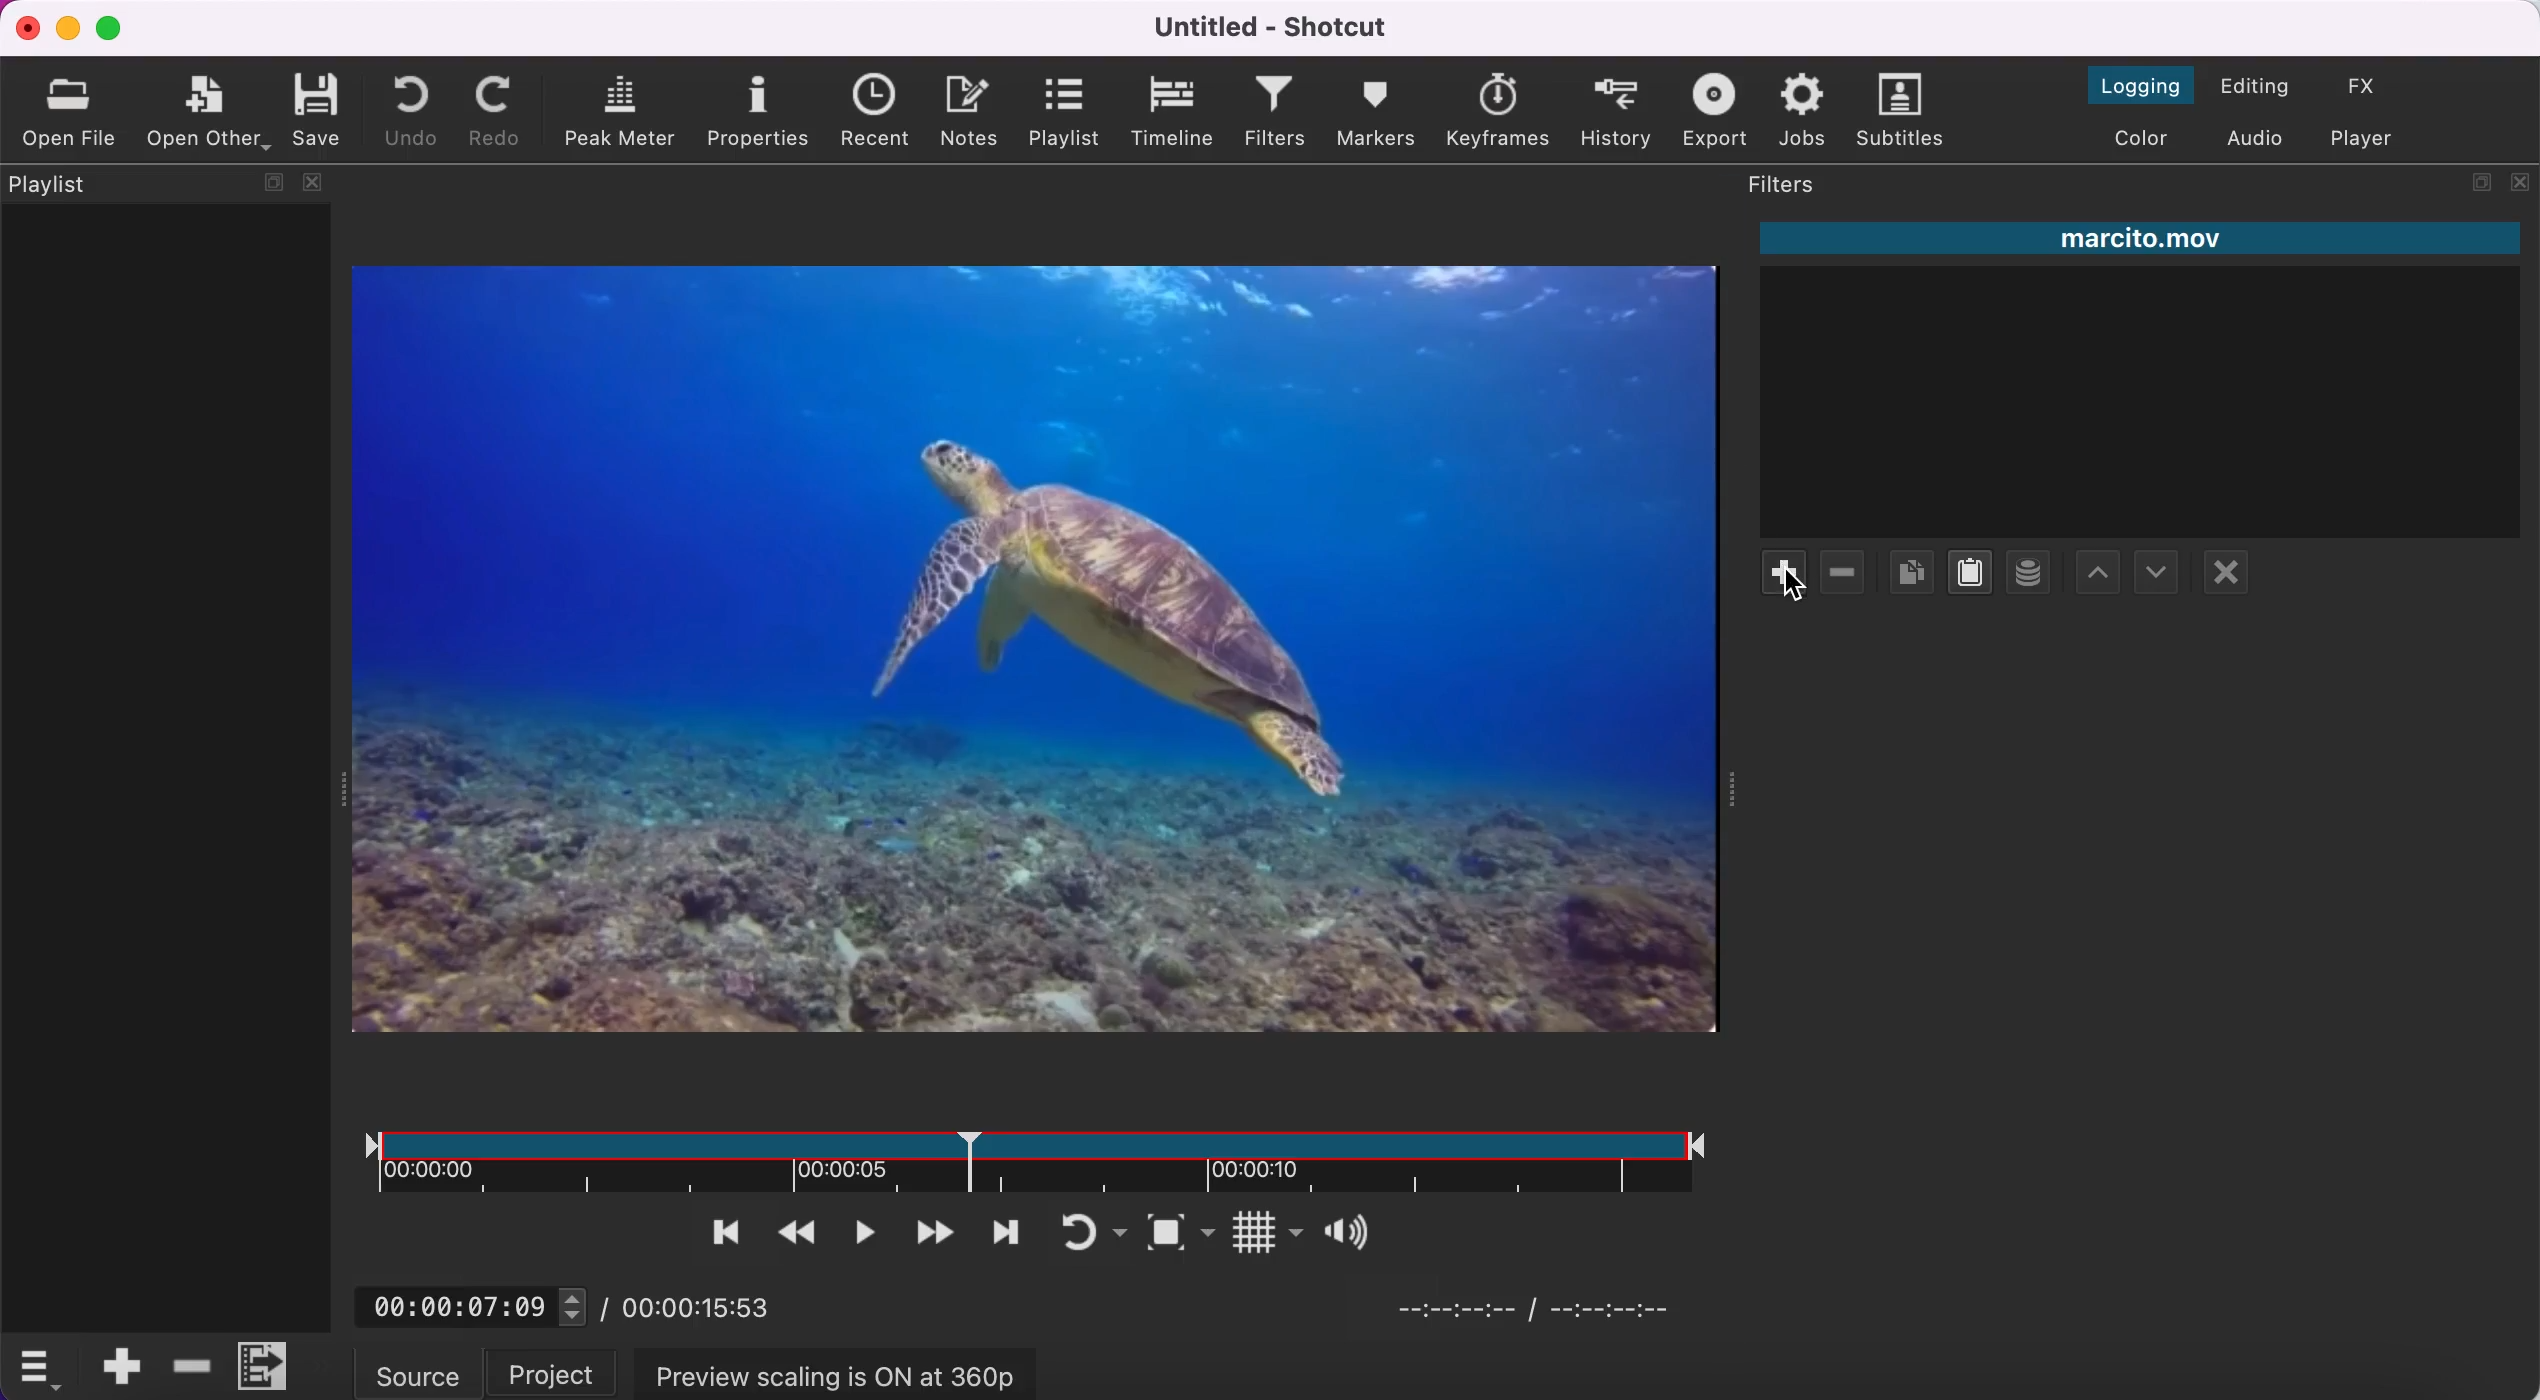 This screenshot has width=2540, height=1400. I want to click on preview scaling is on at 360p, so click(830, 1375).